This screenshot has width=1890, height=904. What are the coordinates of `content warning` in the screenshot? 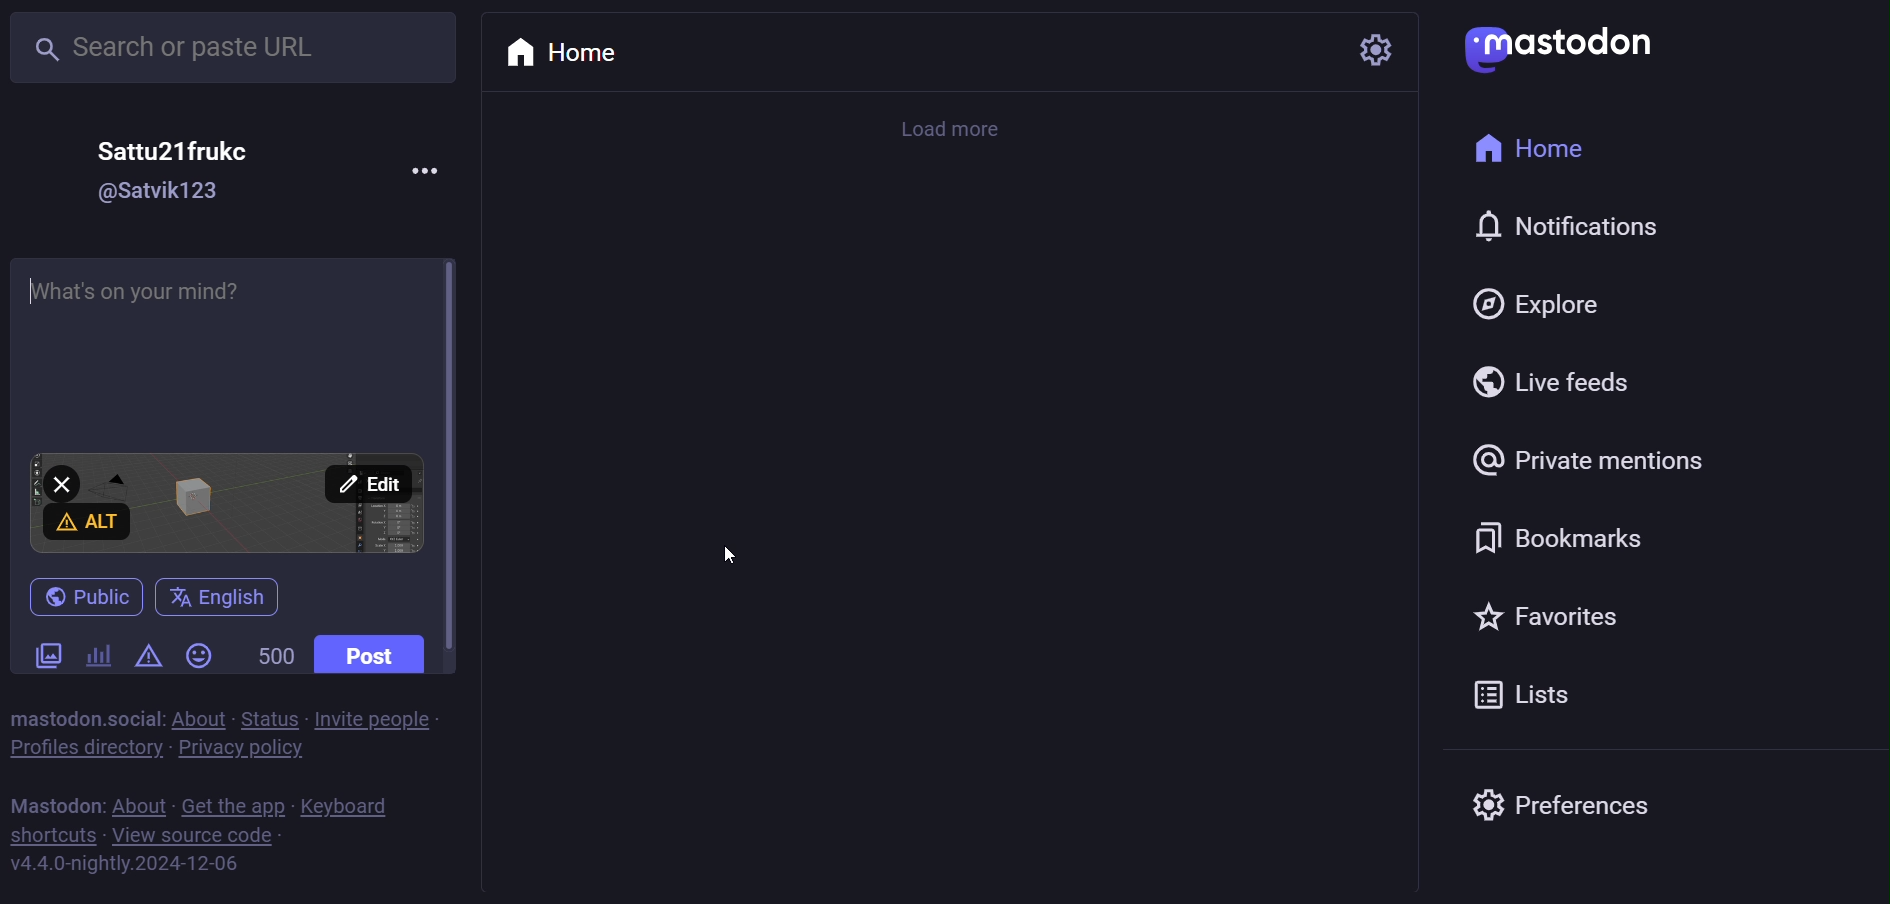 It's located at (148, 655).